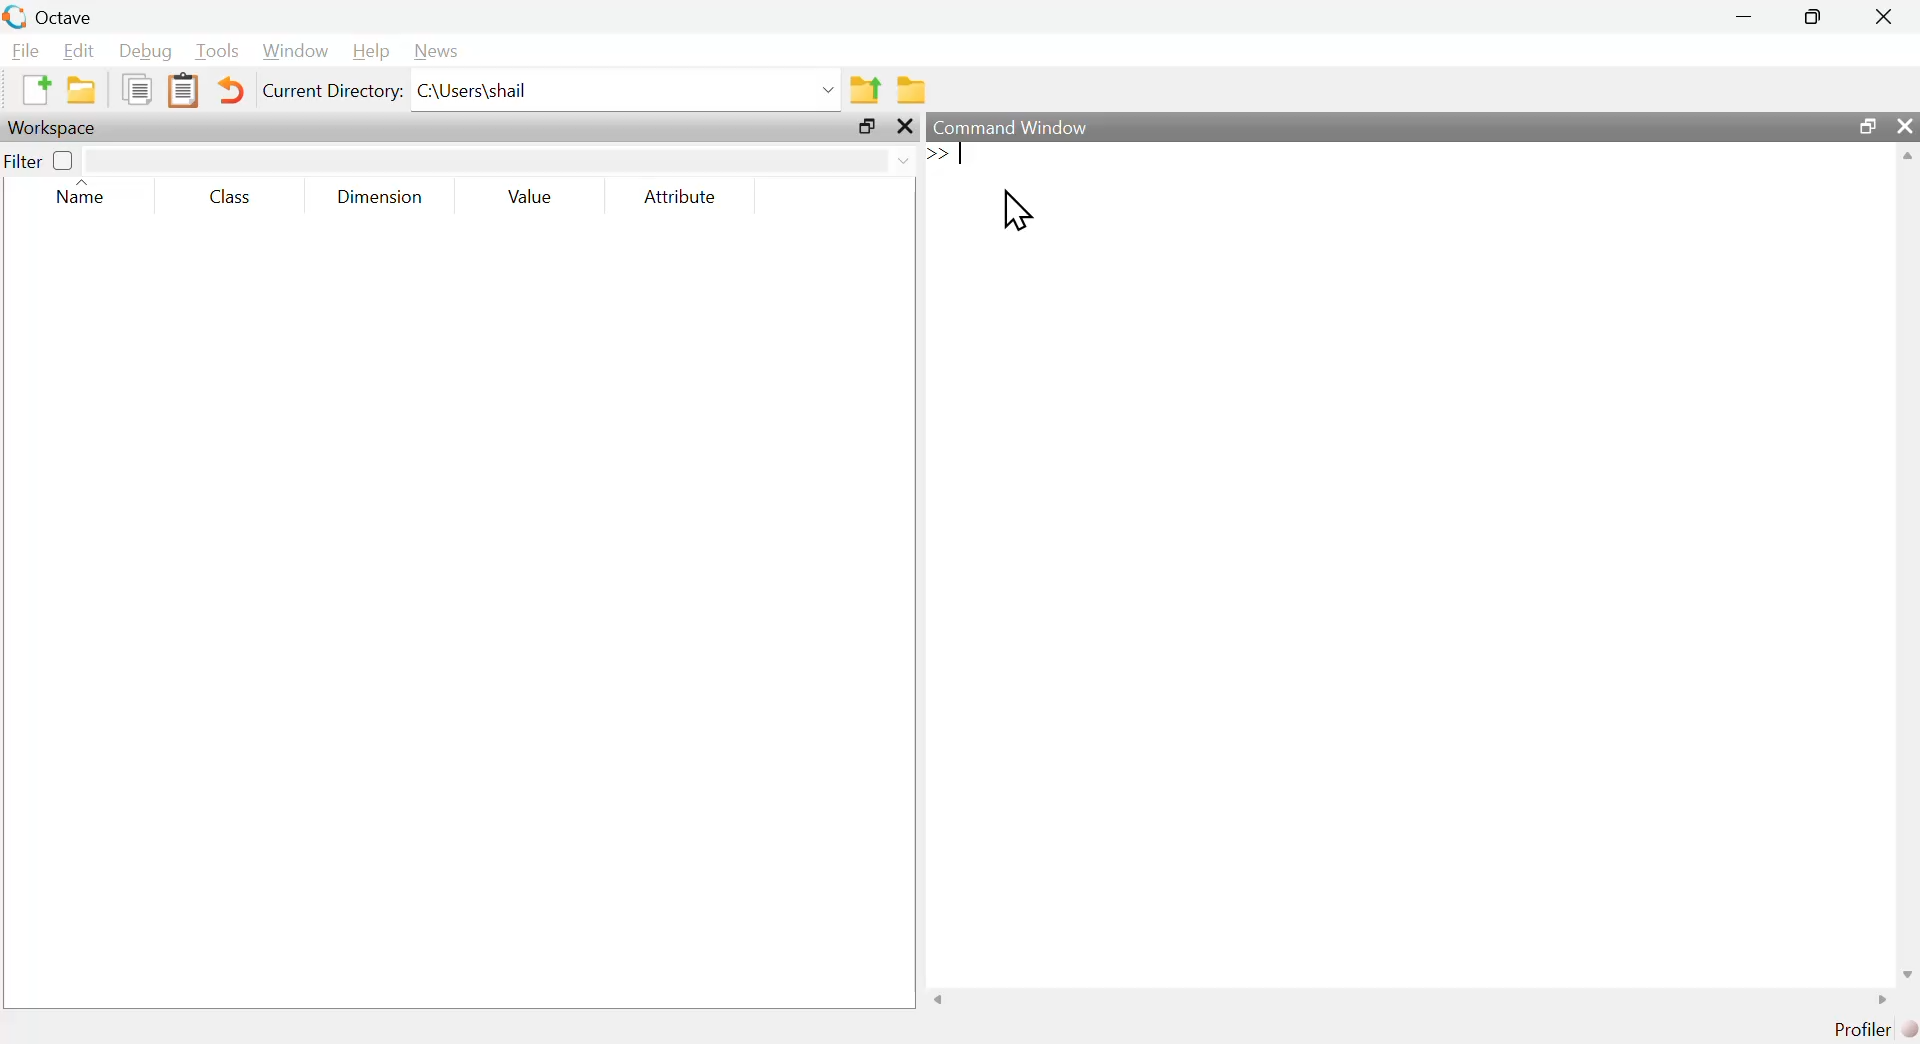 Image resolution: width=1920 pixels, height=1044 pixels. I want to click on  Debug, so click(142, 51).